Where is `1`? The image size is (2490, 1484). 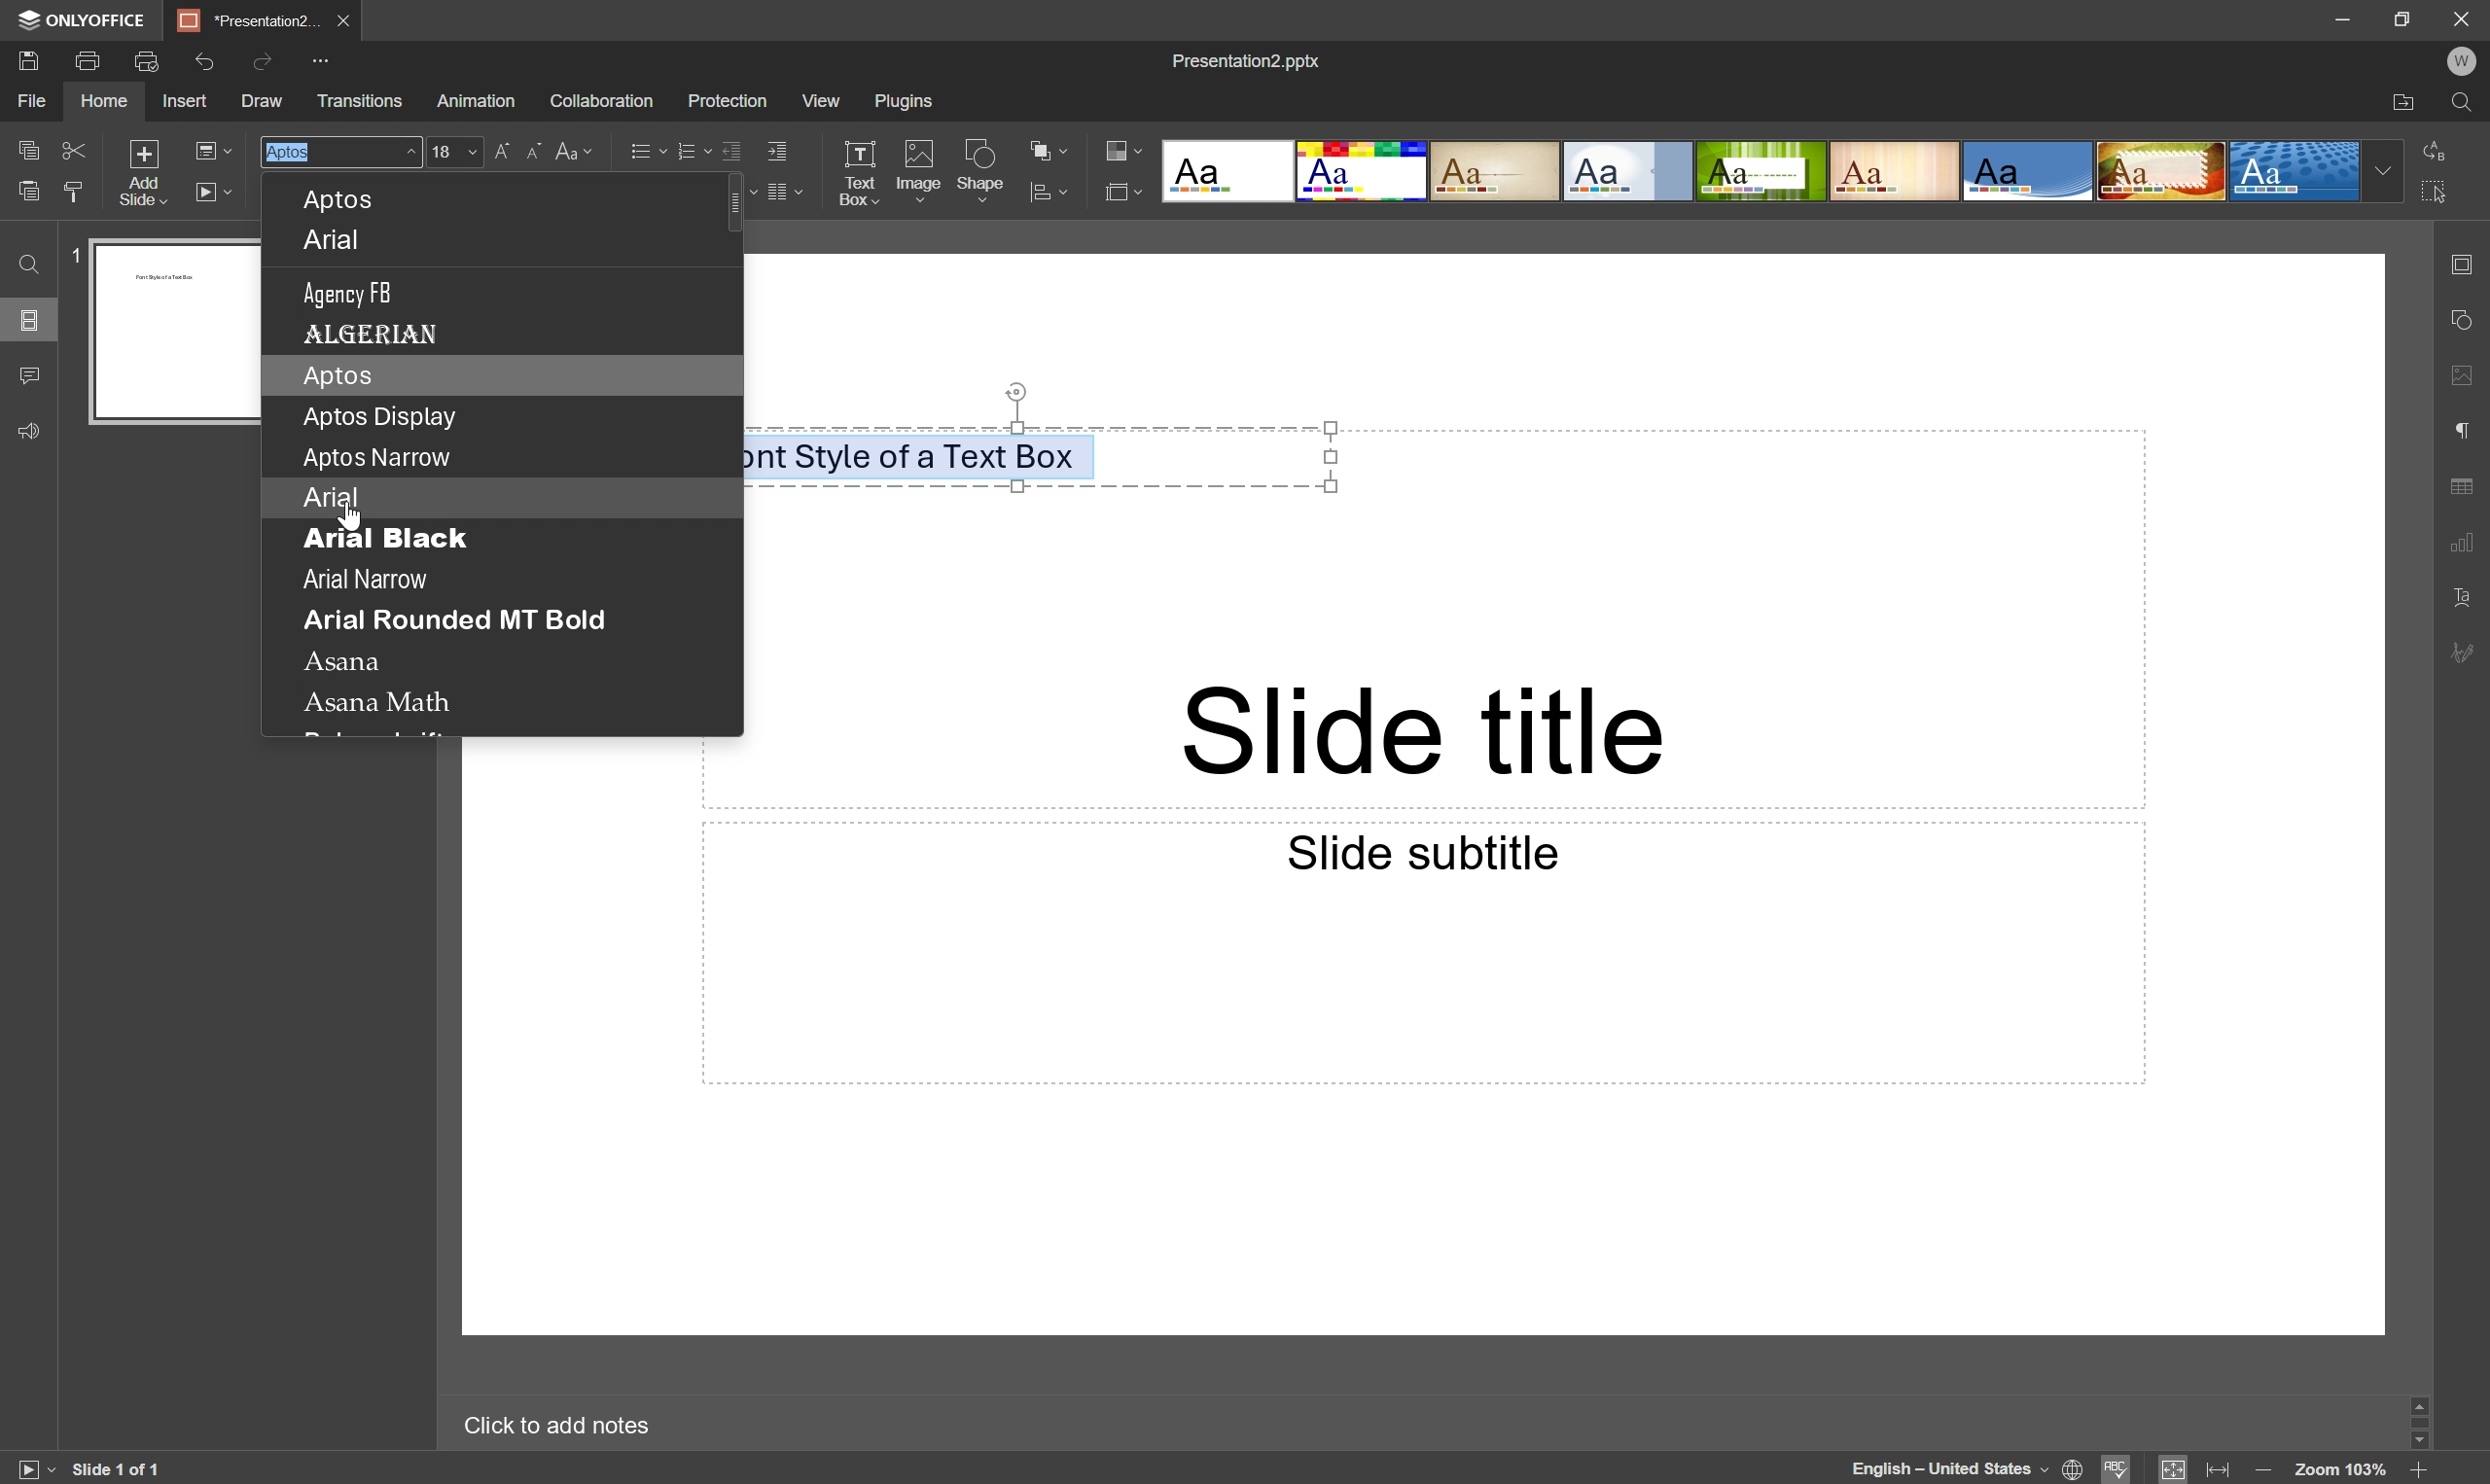 1 is located at coordinates (76, 252).